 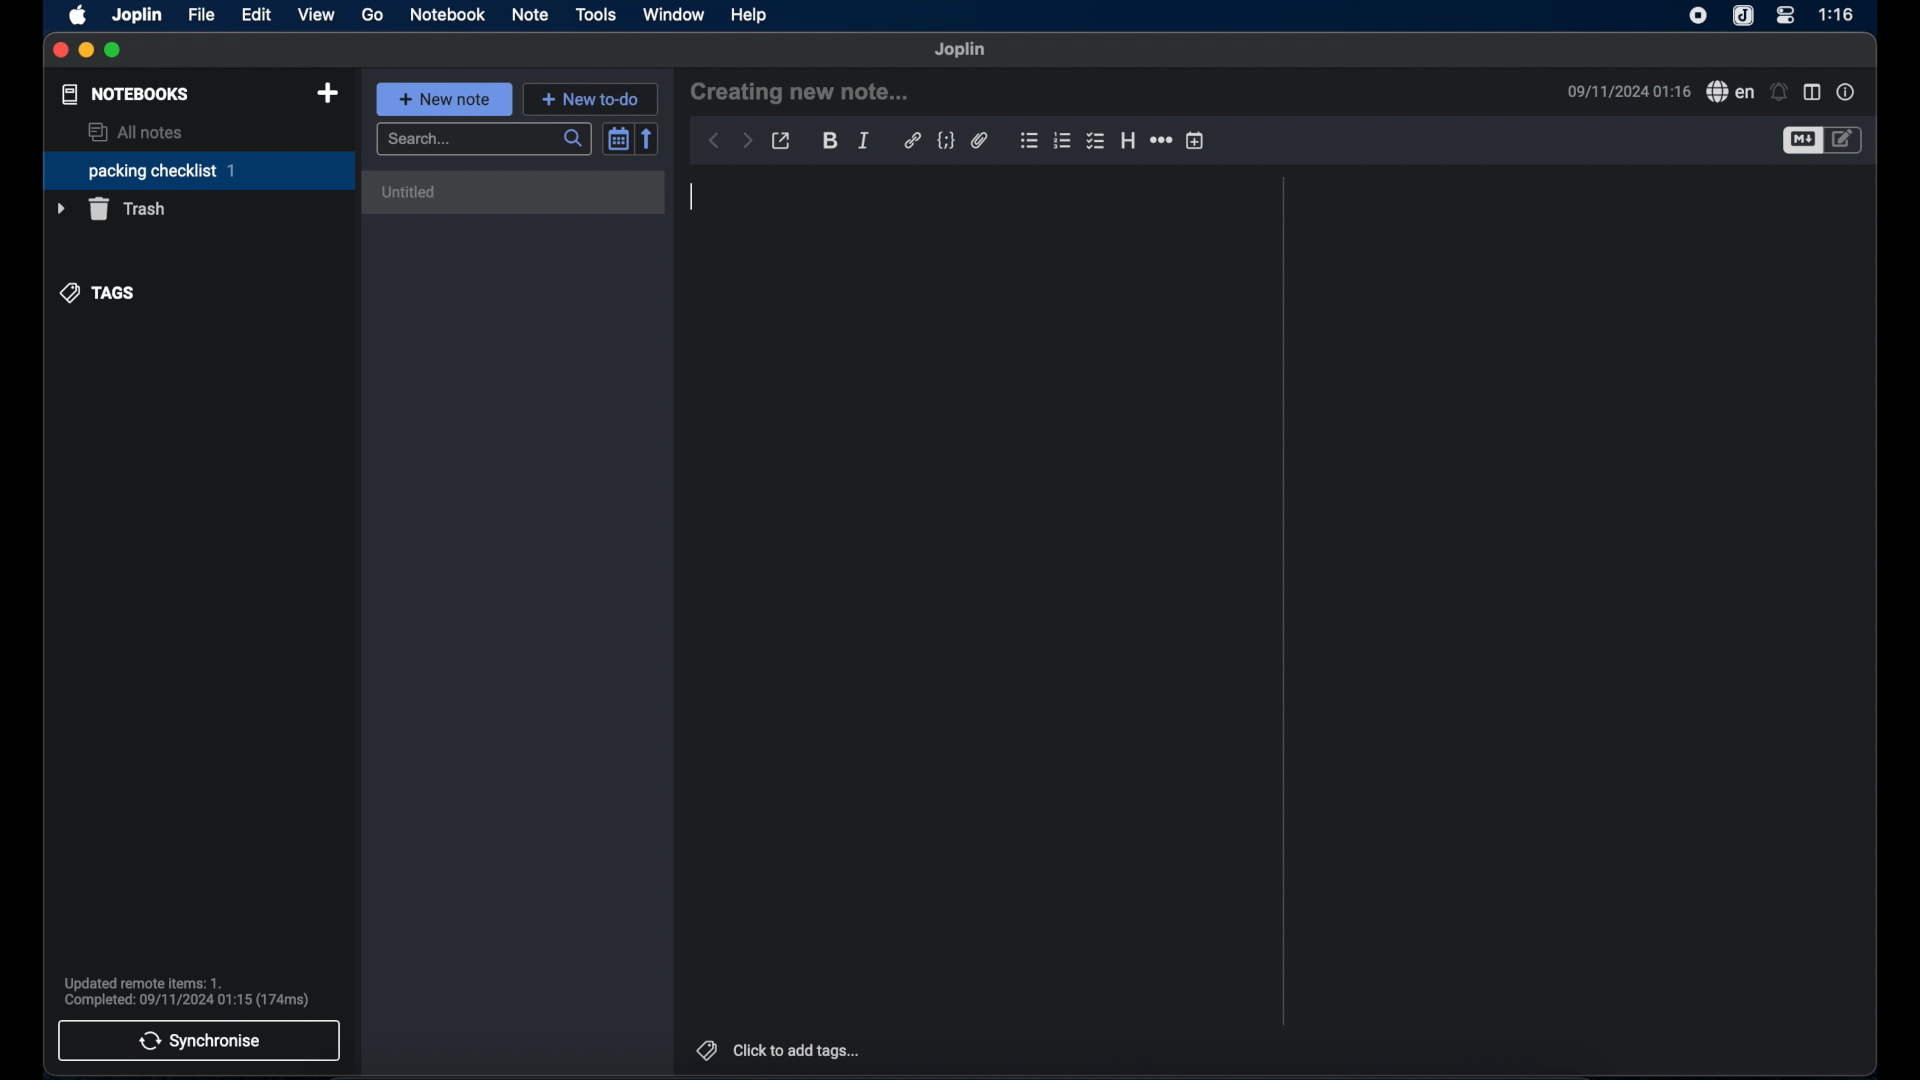 What do you see at coordinates (747, 140) in the screenshot?
I see `forward` at bounding box center [747, 140].